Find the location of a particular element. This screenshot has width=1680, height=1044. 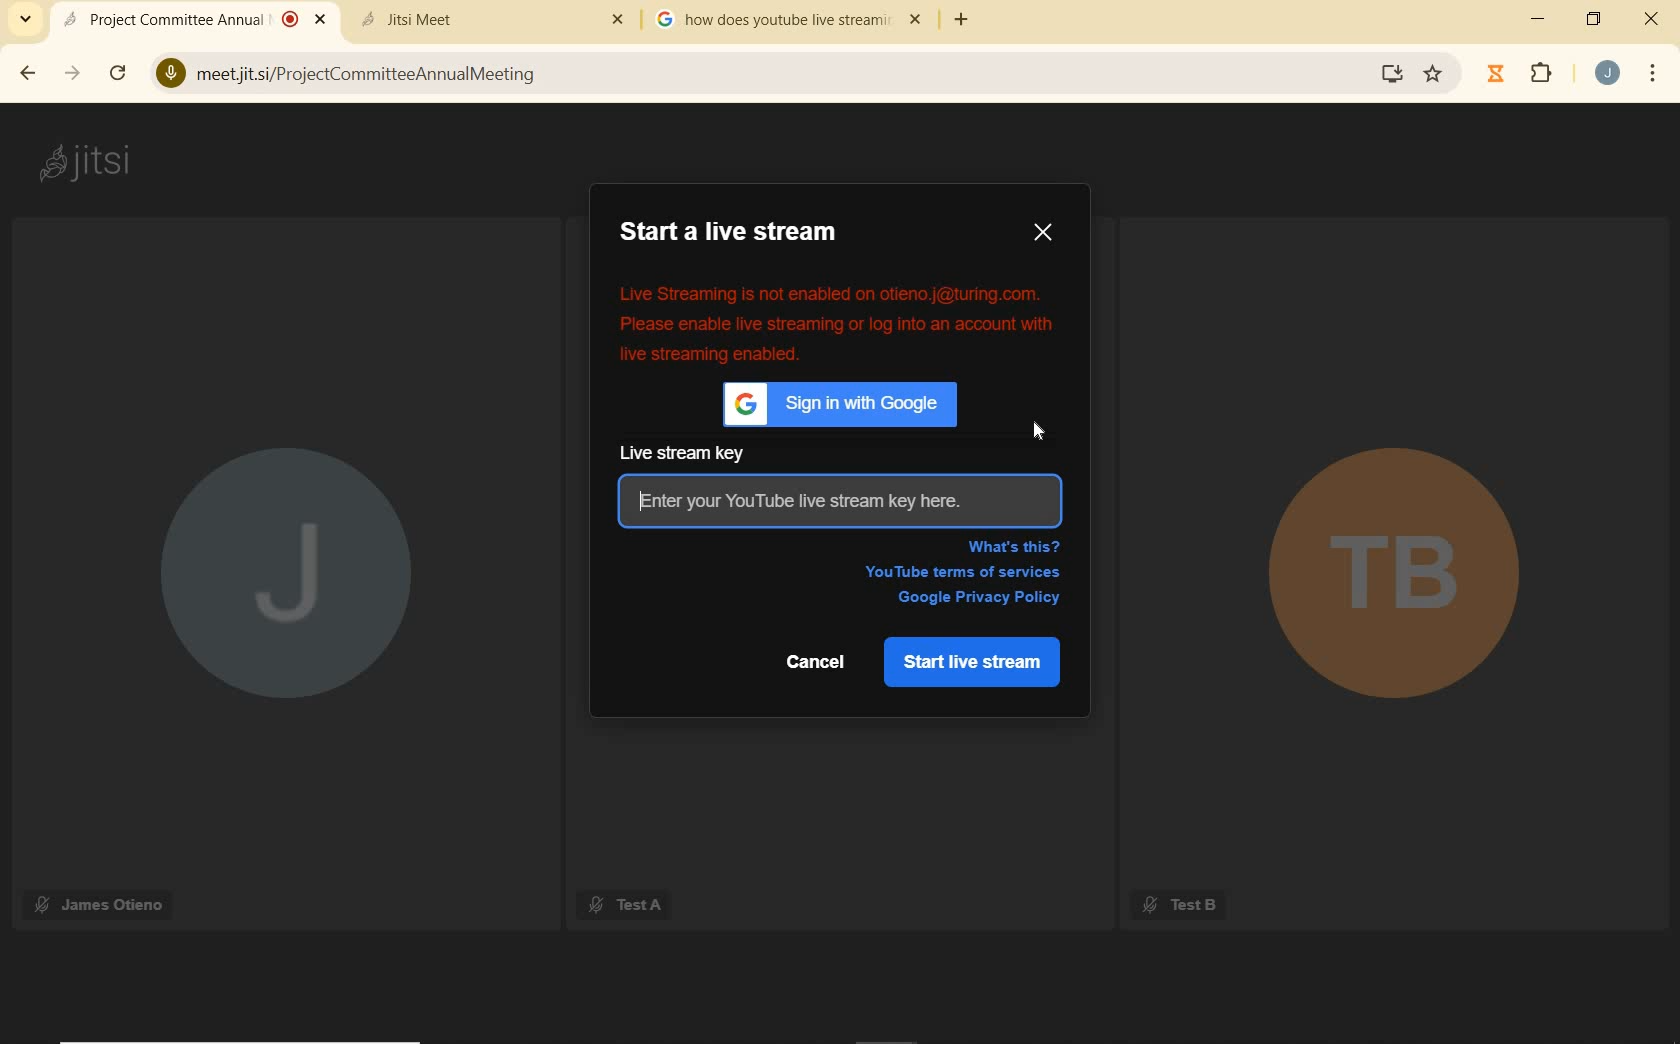

TB is located at coordinates (1416, 583).